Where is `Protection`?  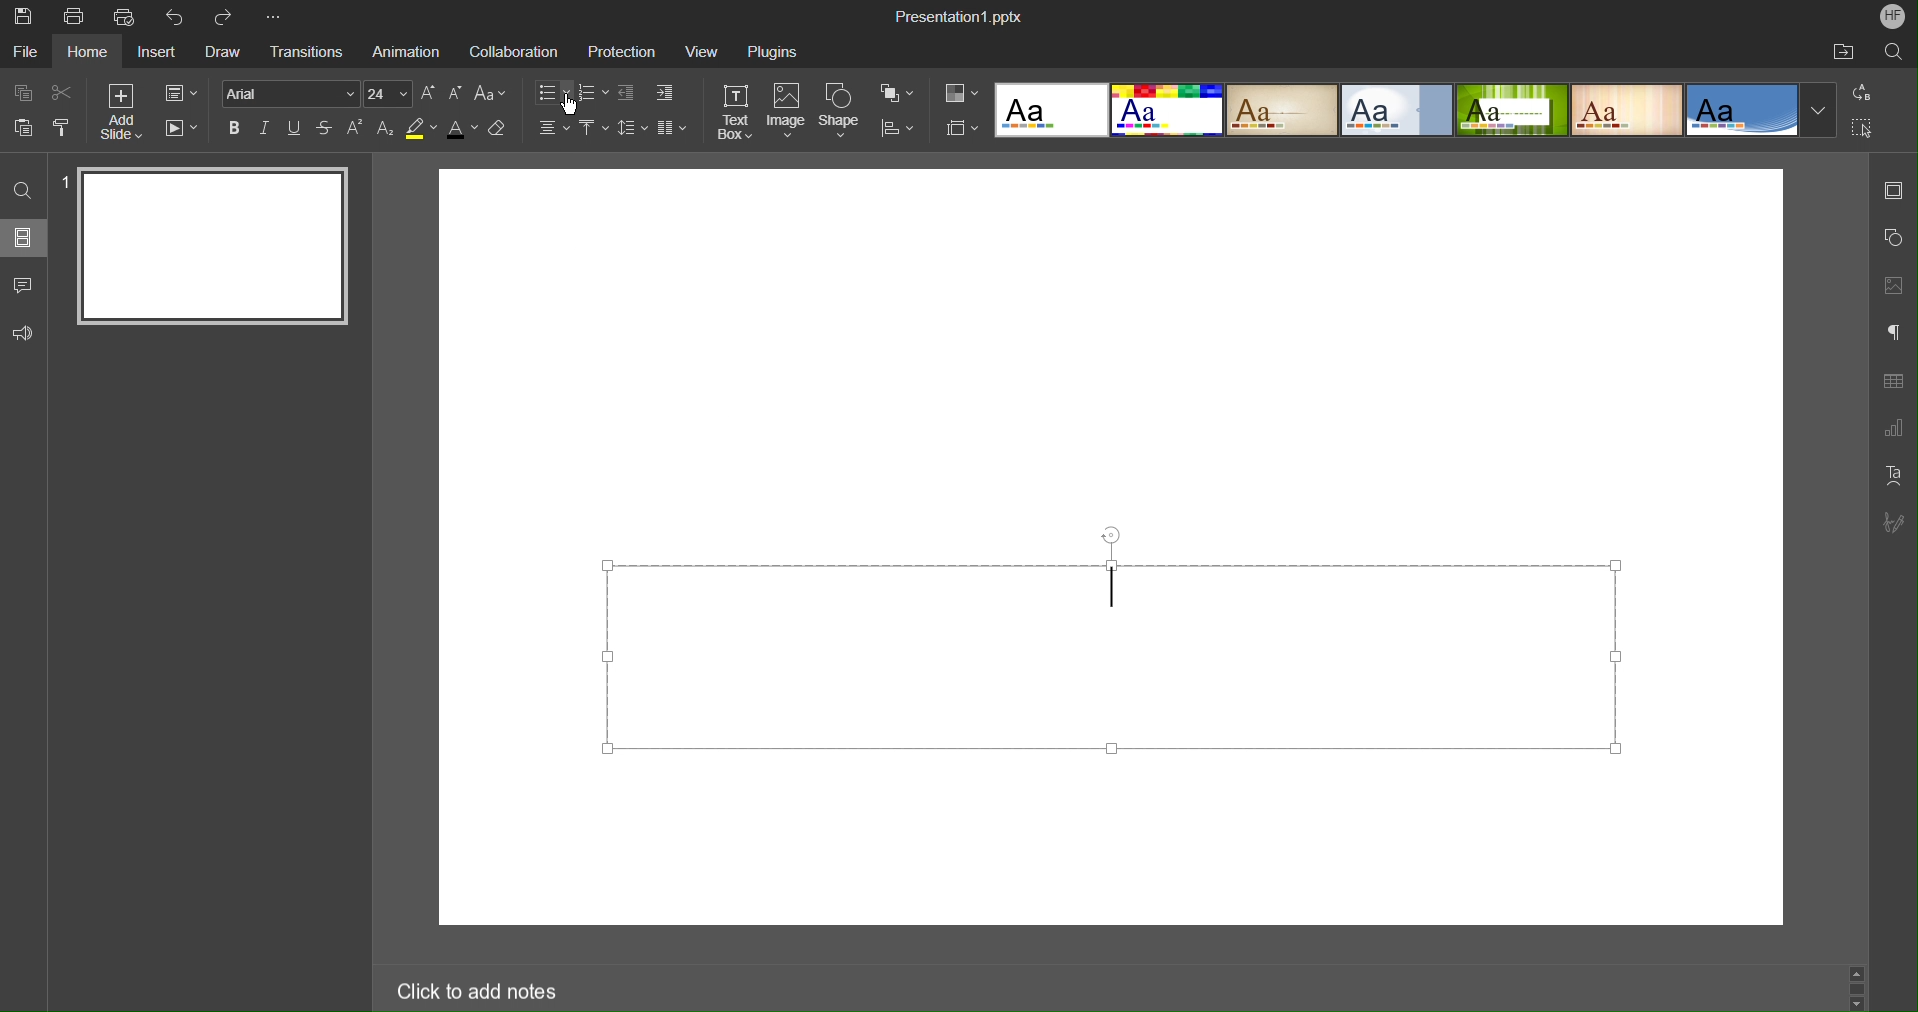
Protection is located at coordinates (616, 52).